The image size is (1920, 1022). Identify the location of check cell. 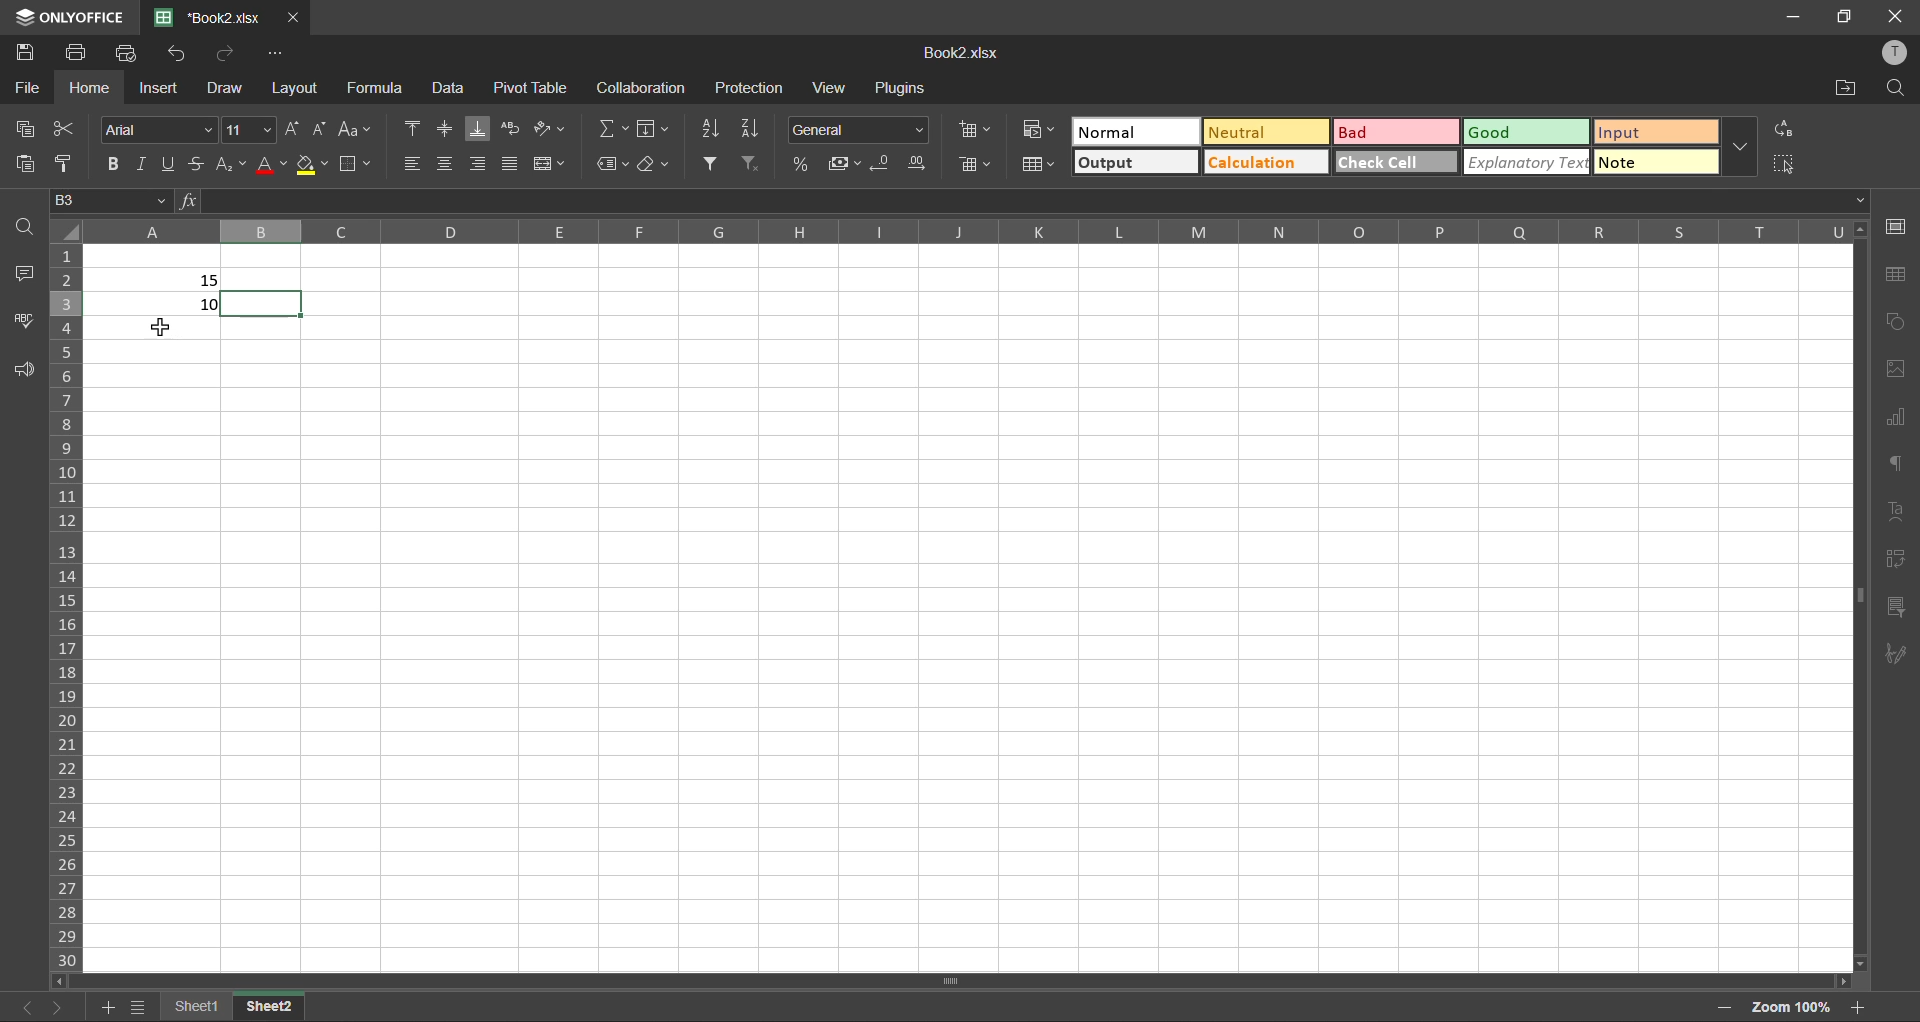
(1396, 161).